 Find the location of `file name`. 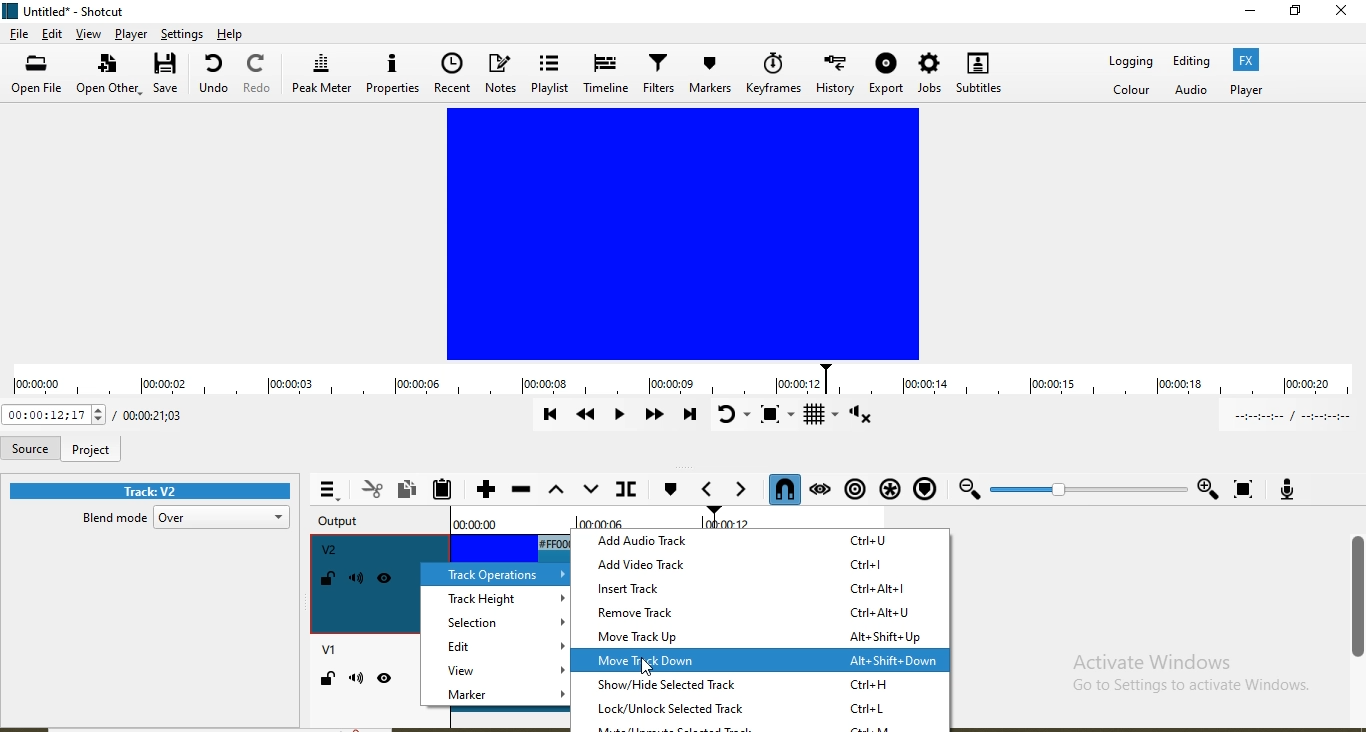

file name is located at coordinates (87, 9).